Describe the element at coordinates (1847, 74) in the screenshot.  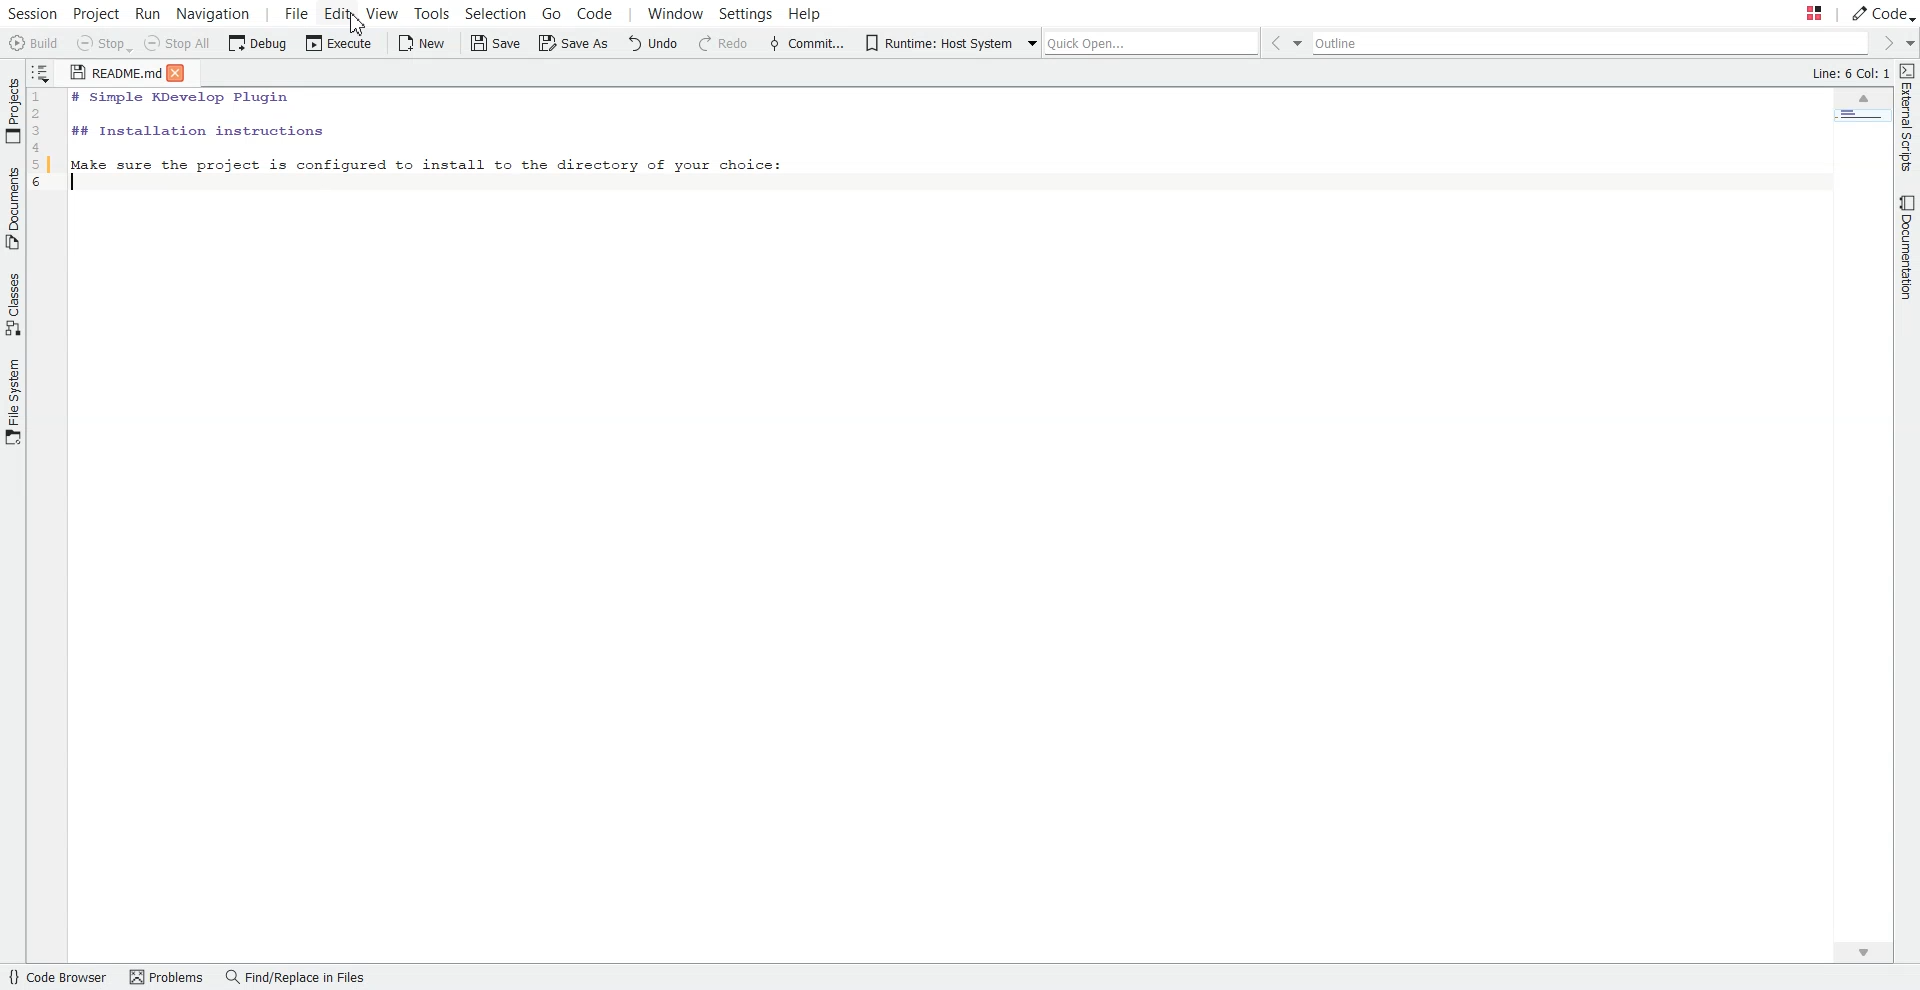
I see `Line:6 Col:1` at that location.